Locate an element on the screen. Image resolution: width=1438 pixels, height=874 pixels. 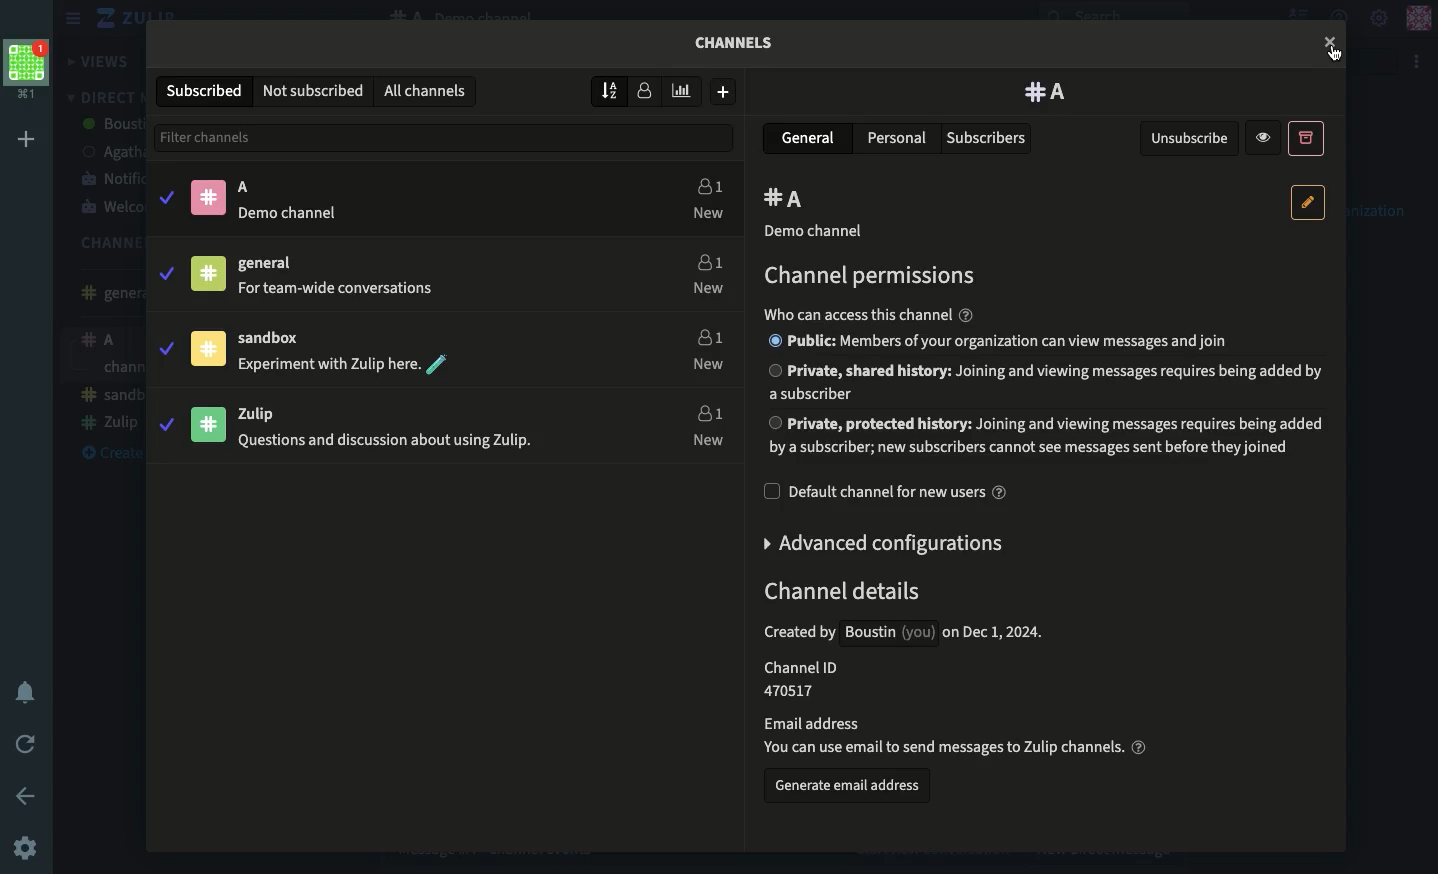
Edit is located at coordinates (1309, 202).